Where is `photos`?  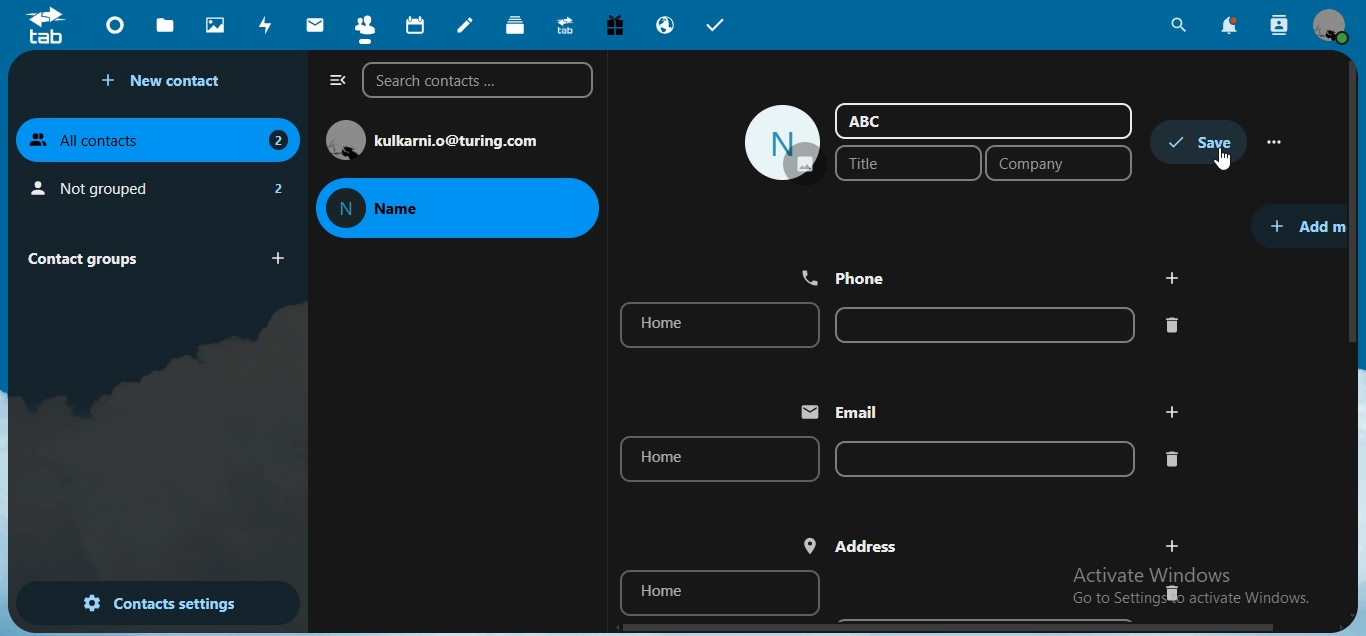 photos is located at coordinates (213, 24).